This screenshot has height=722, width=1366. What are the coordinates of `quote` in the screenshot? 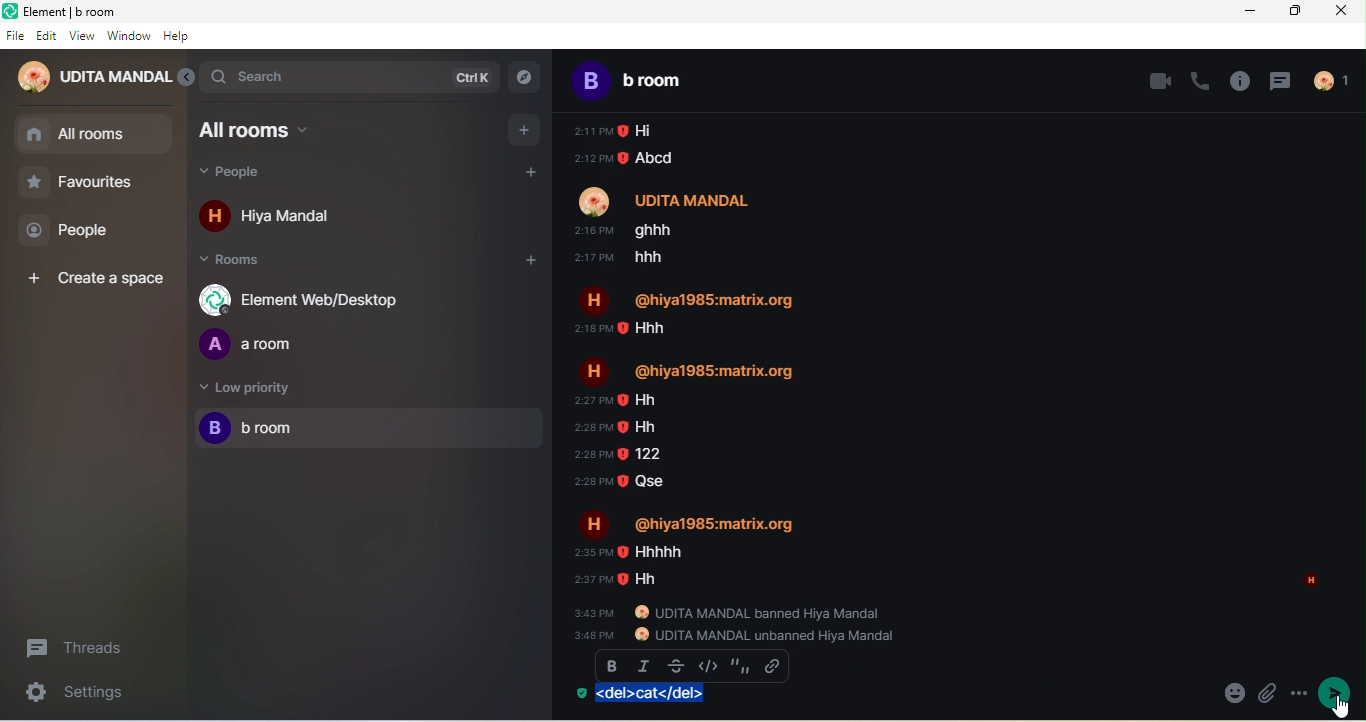 It's located at (742, 666).